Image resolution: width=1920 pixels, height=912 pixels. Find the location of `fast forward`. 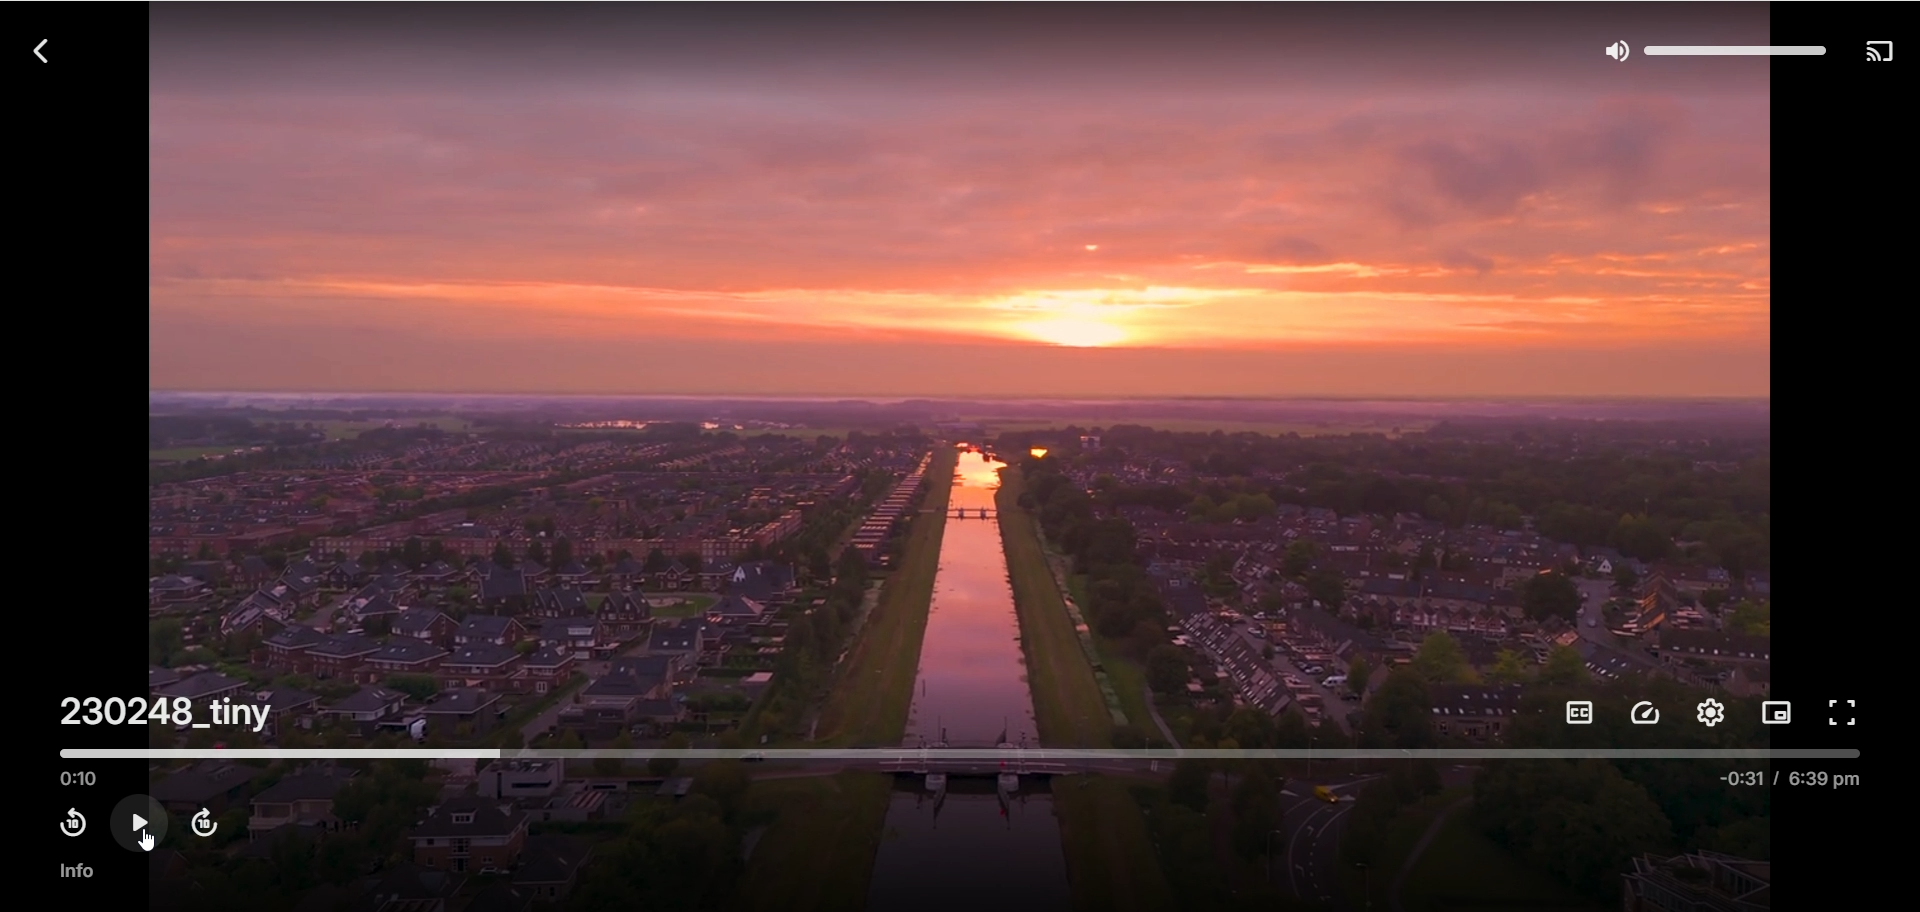

fast forward is located at coordinates (205, 823).